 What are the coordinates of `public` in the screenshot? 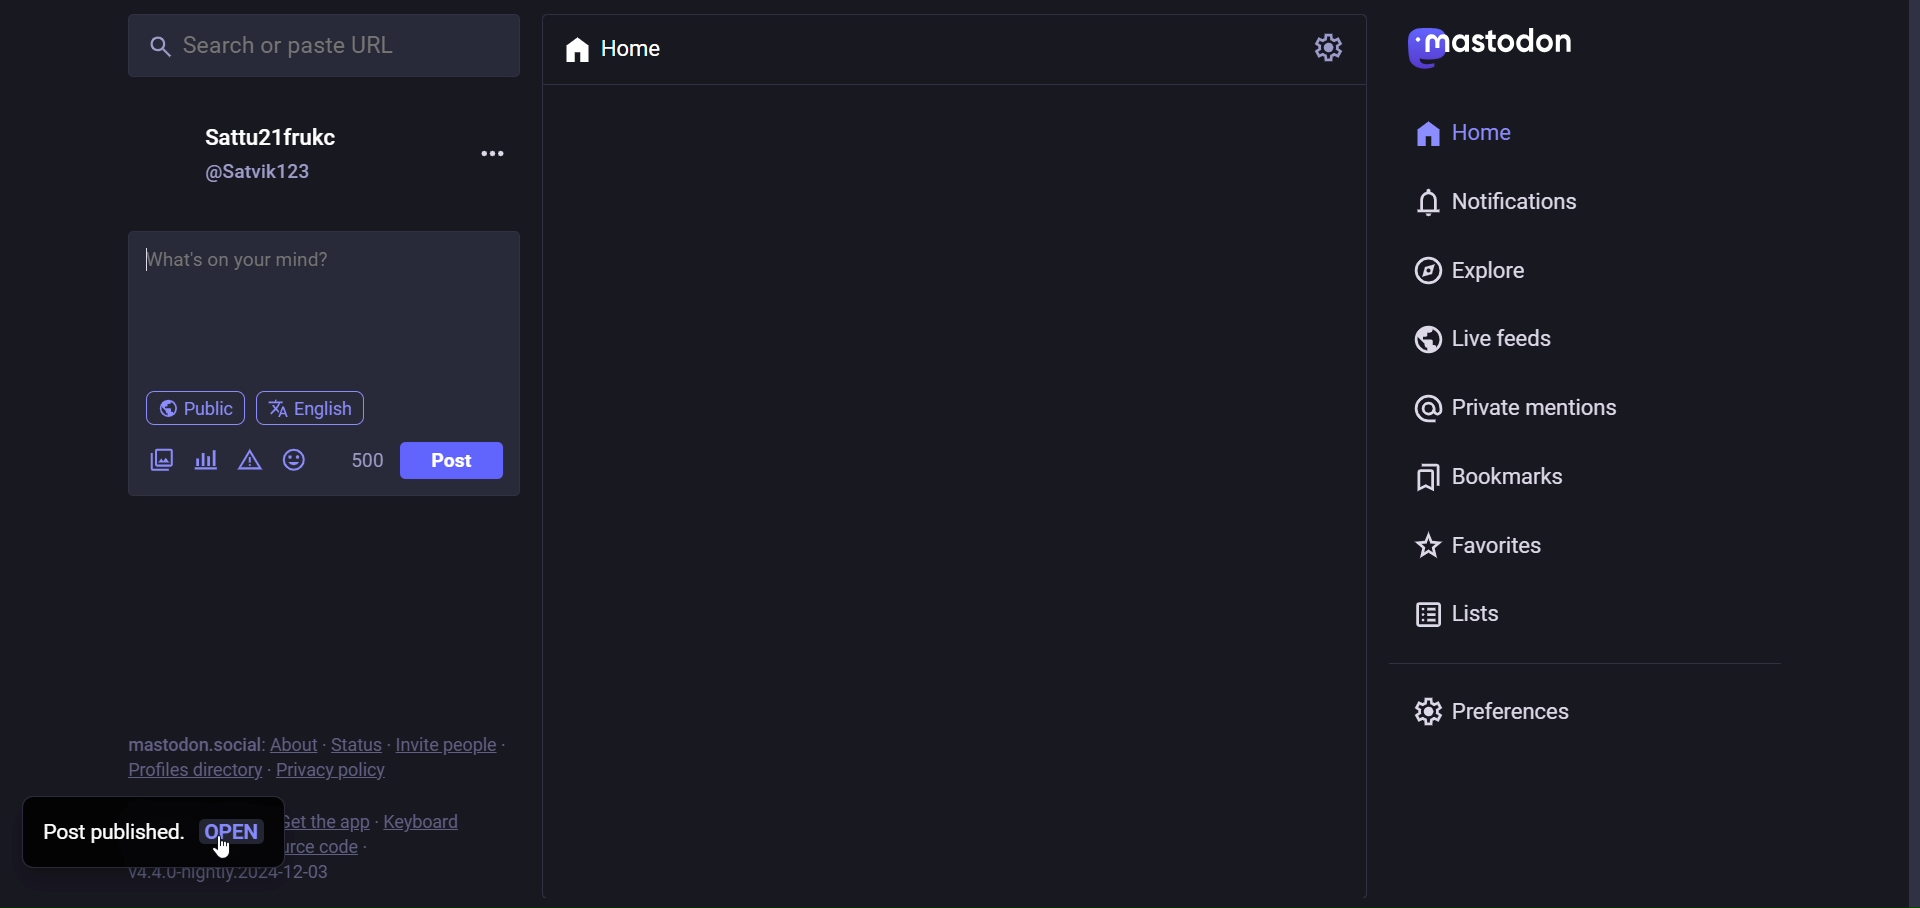 It's located at (186, 407).